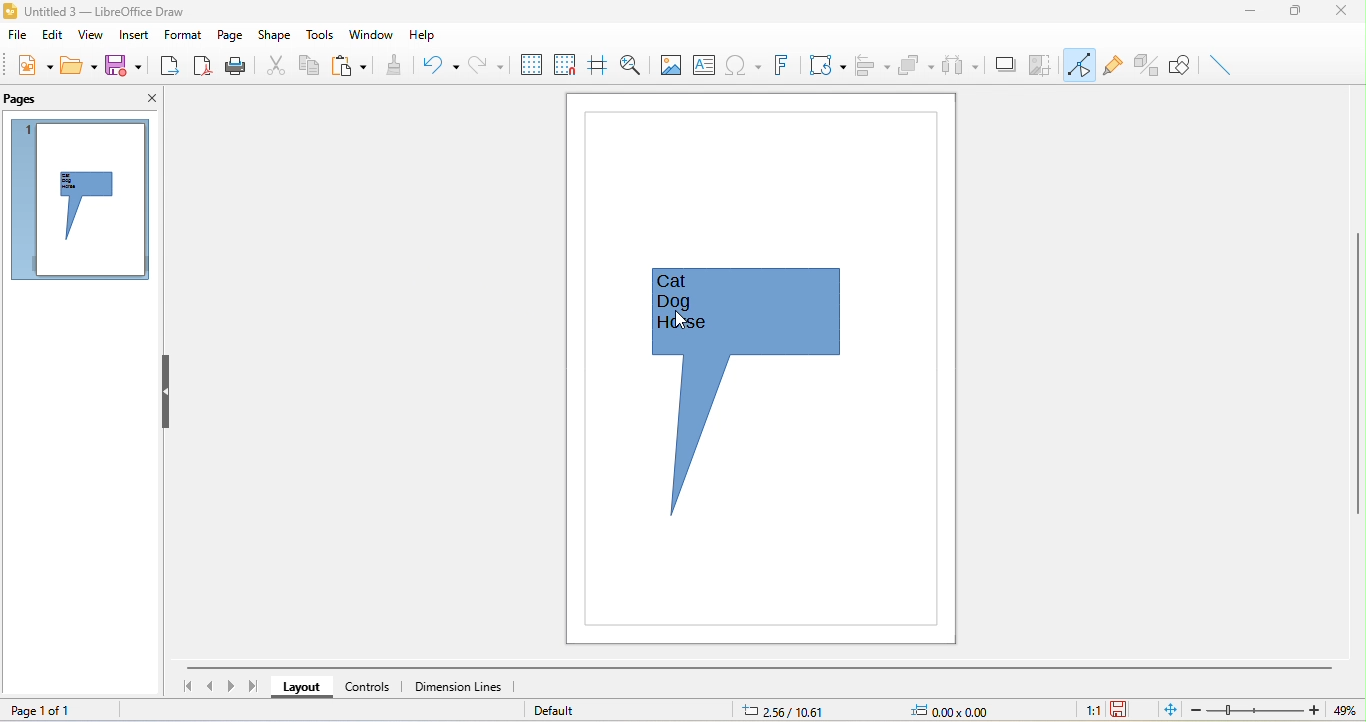 The image size is (1366, 722). Describe the element at coordinates (685, 303) in the screenshot. I see `dog` at that location.